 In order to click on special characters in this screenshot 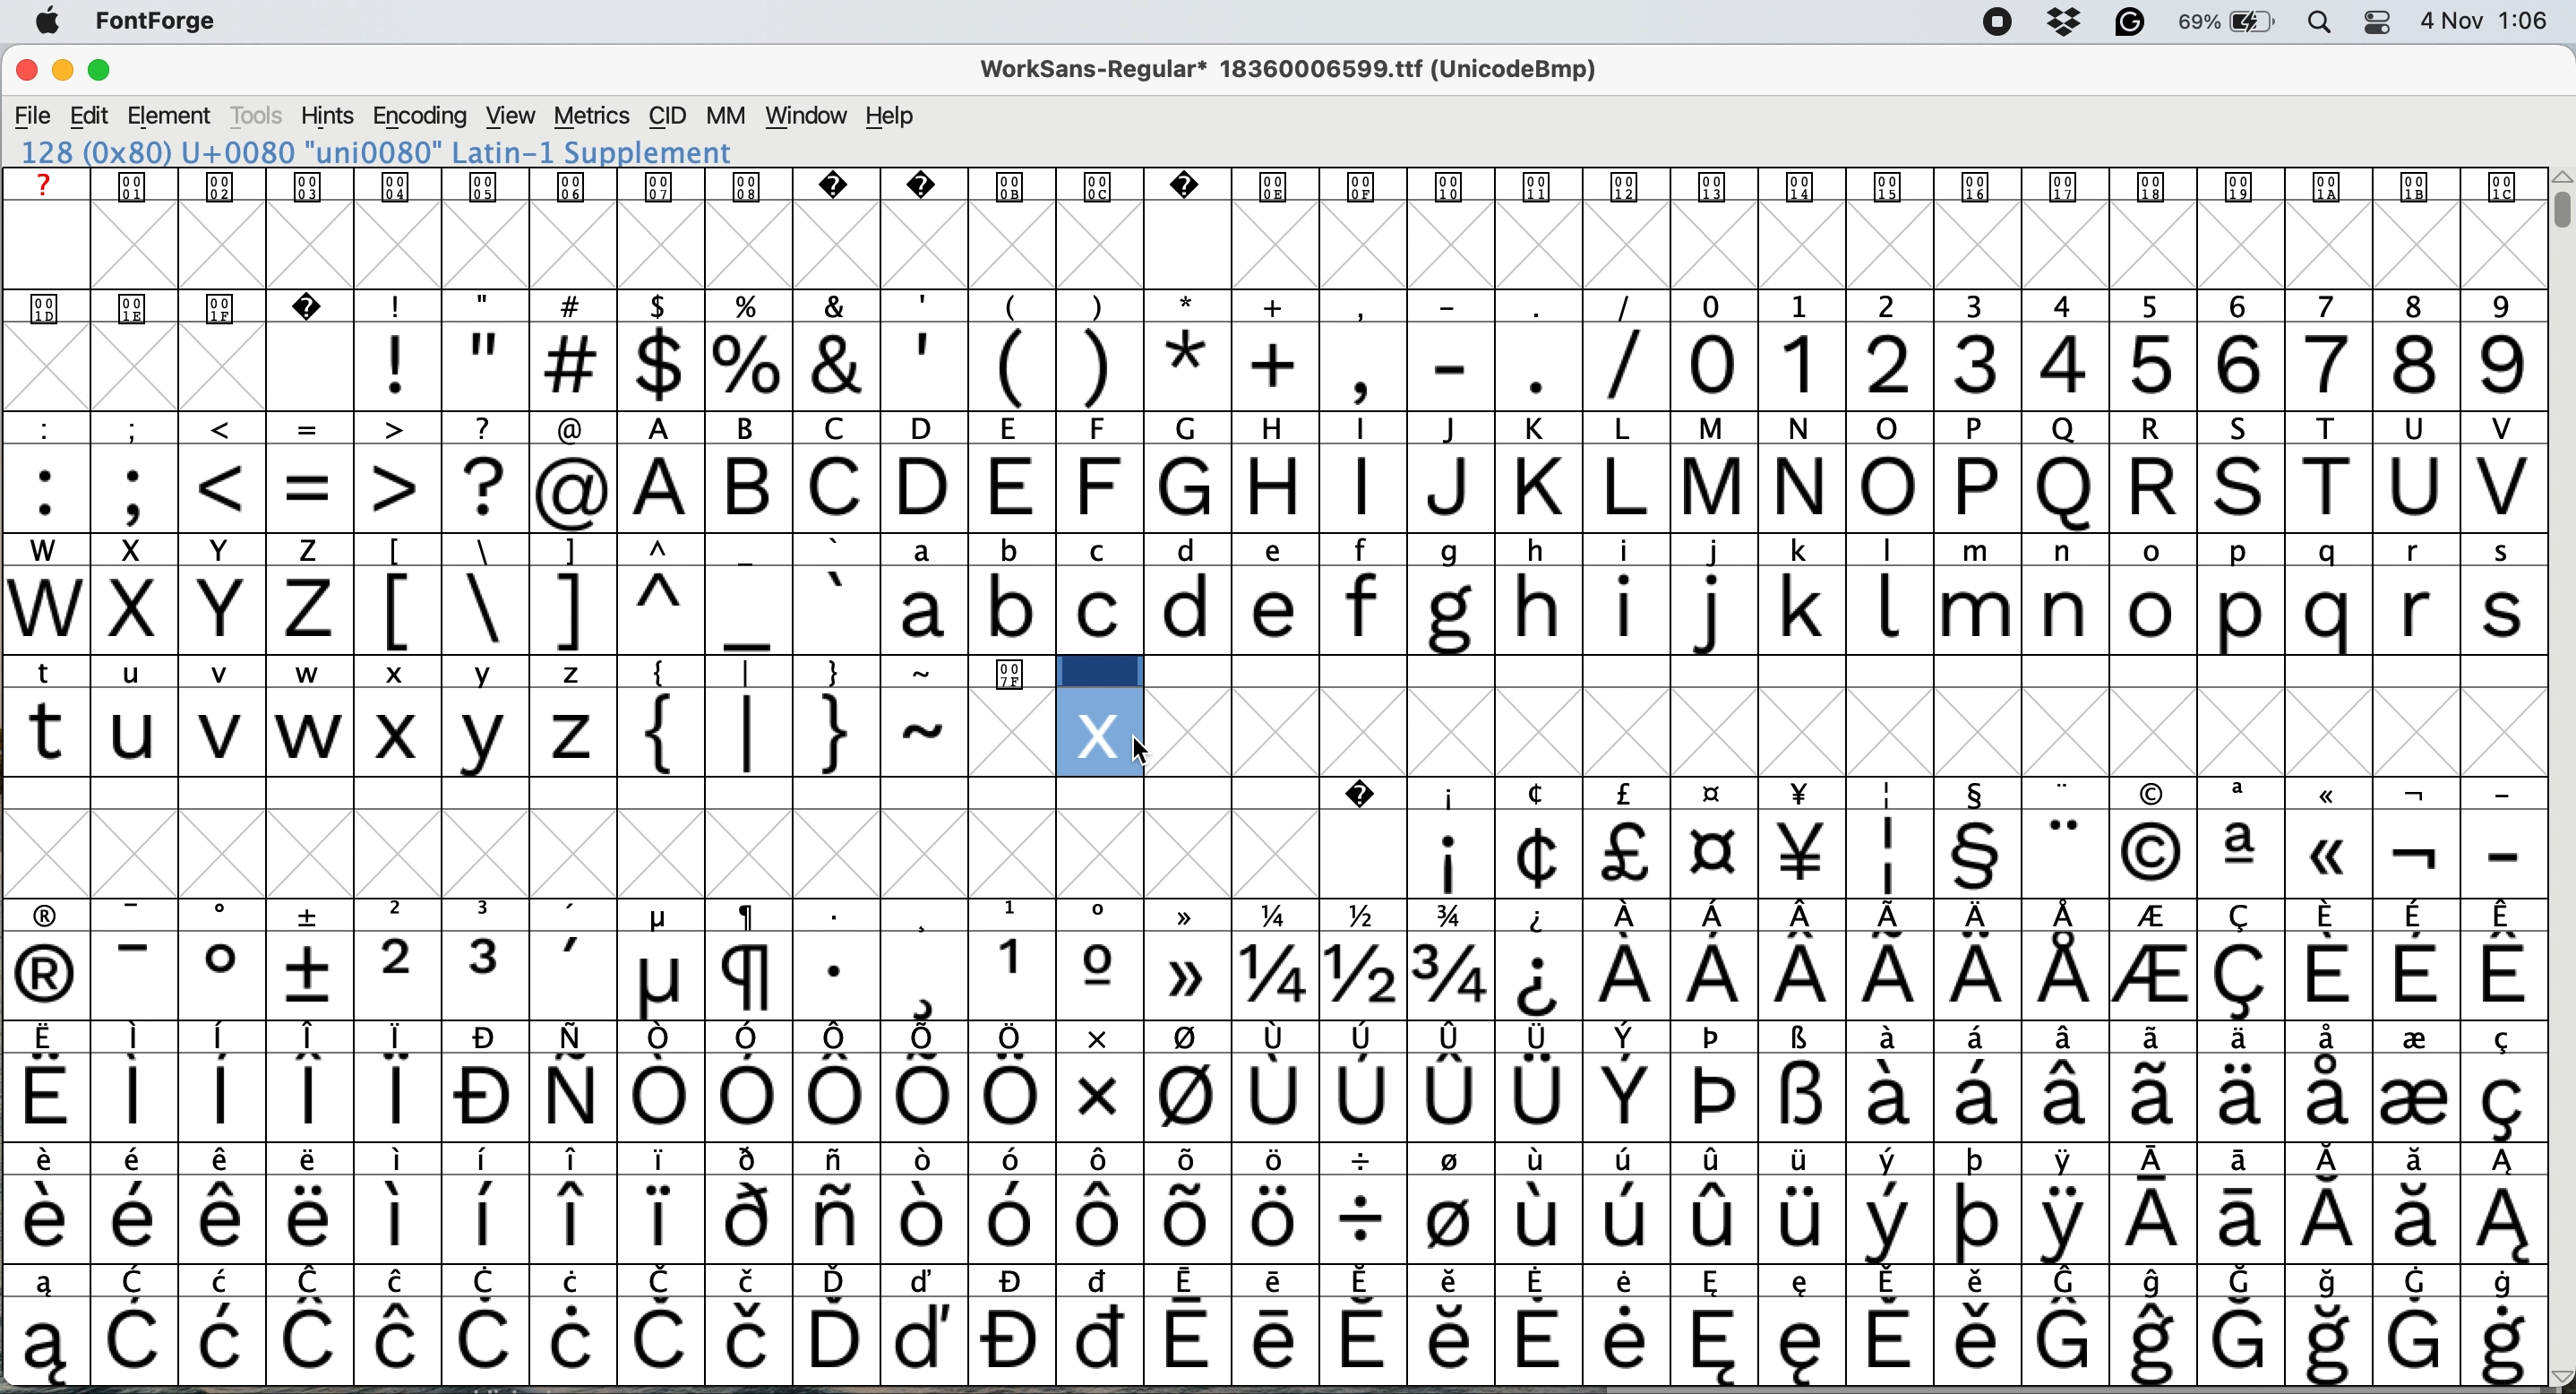, I will do `click(658, 1100)`.